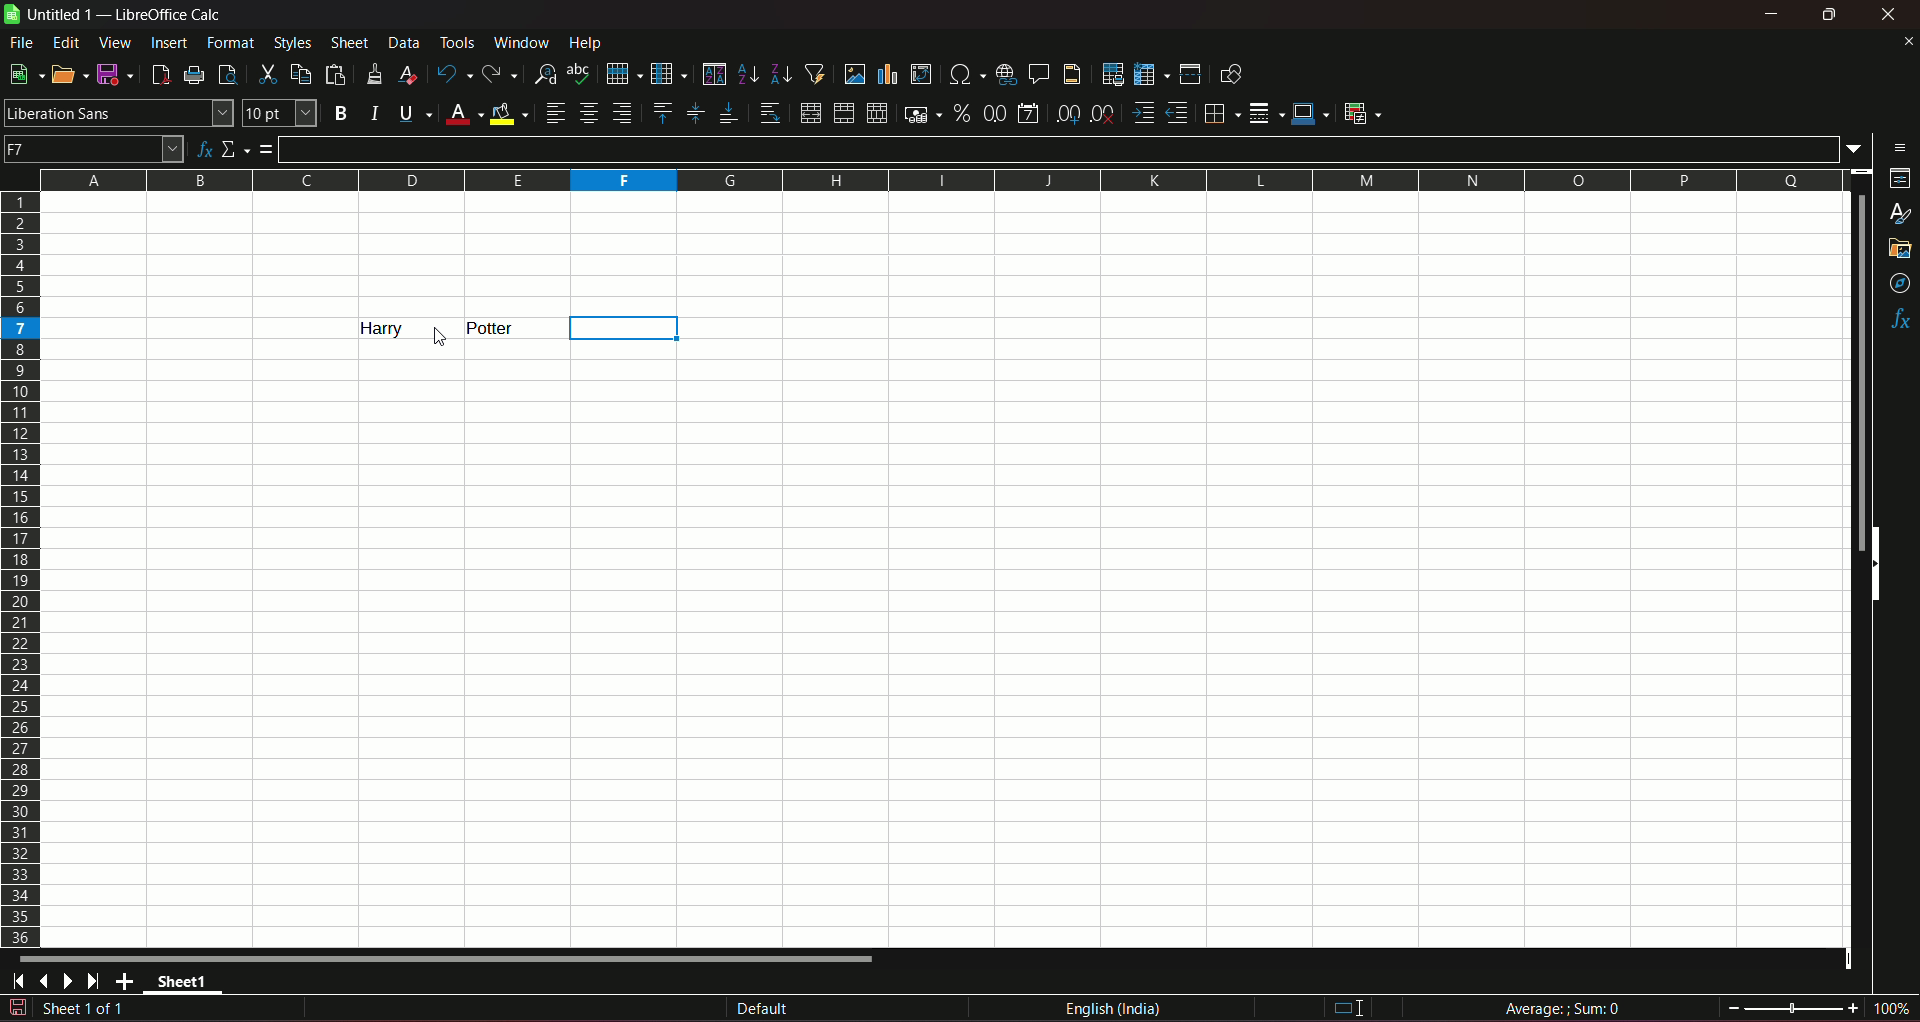 This screenshot has width=1920, height=1022. Describe the element at coordinates (1350, 1009) in the screenshot. I see `I beam cursor` at that location.